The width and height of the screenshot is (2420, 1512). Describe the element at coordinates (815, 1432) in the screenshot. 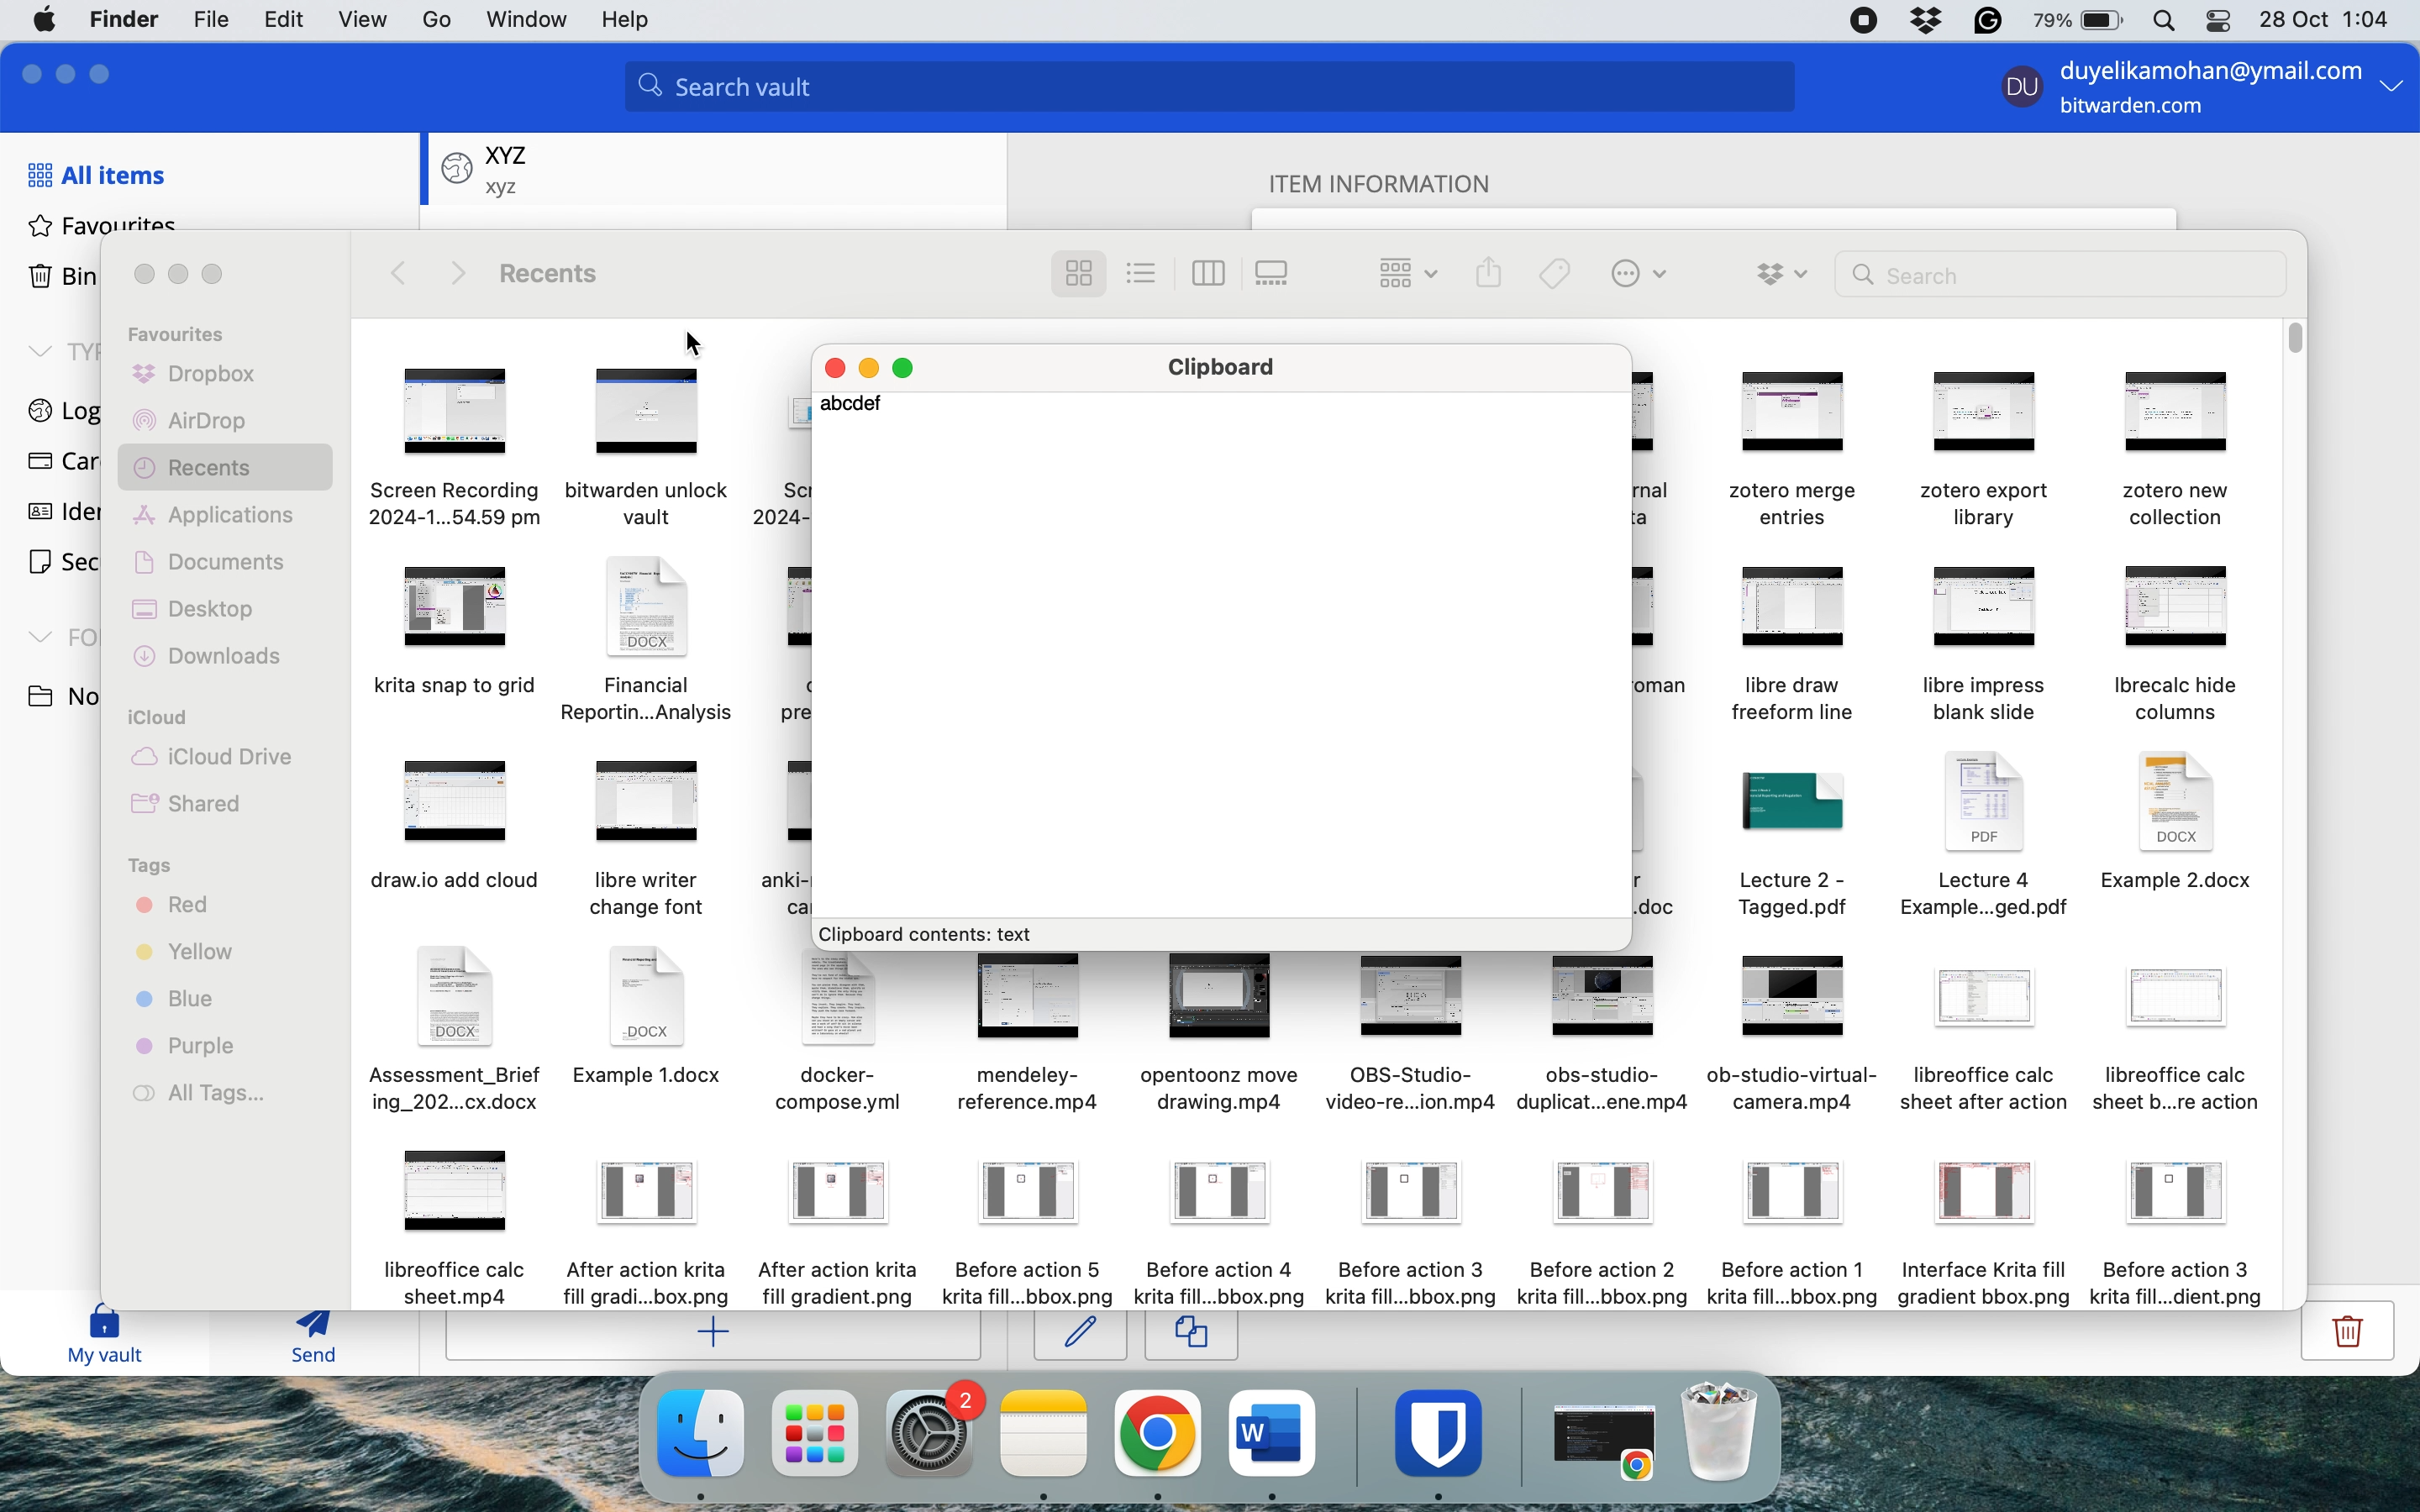

I see `launchpad` at that location.